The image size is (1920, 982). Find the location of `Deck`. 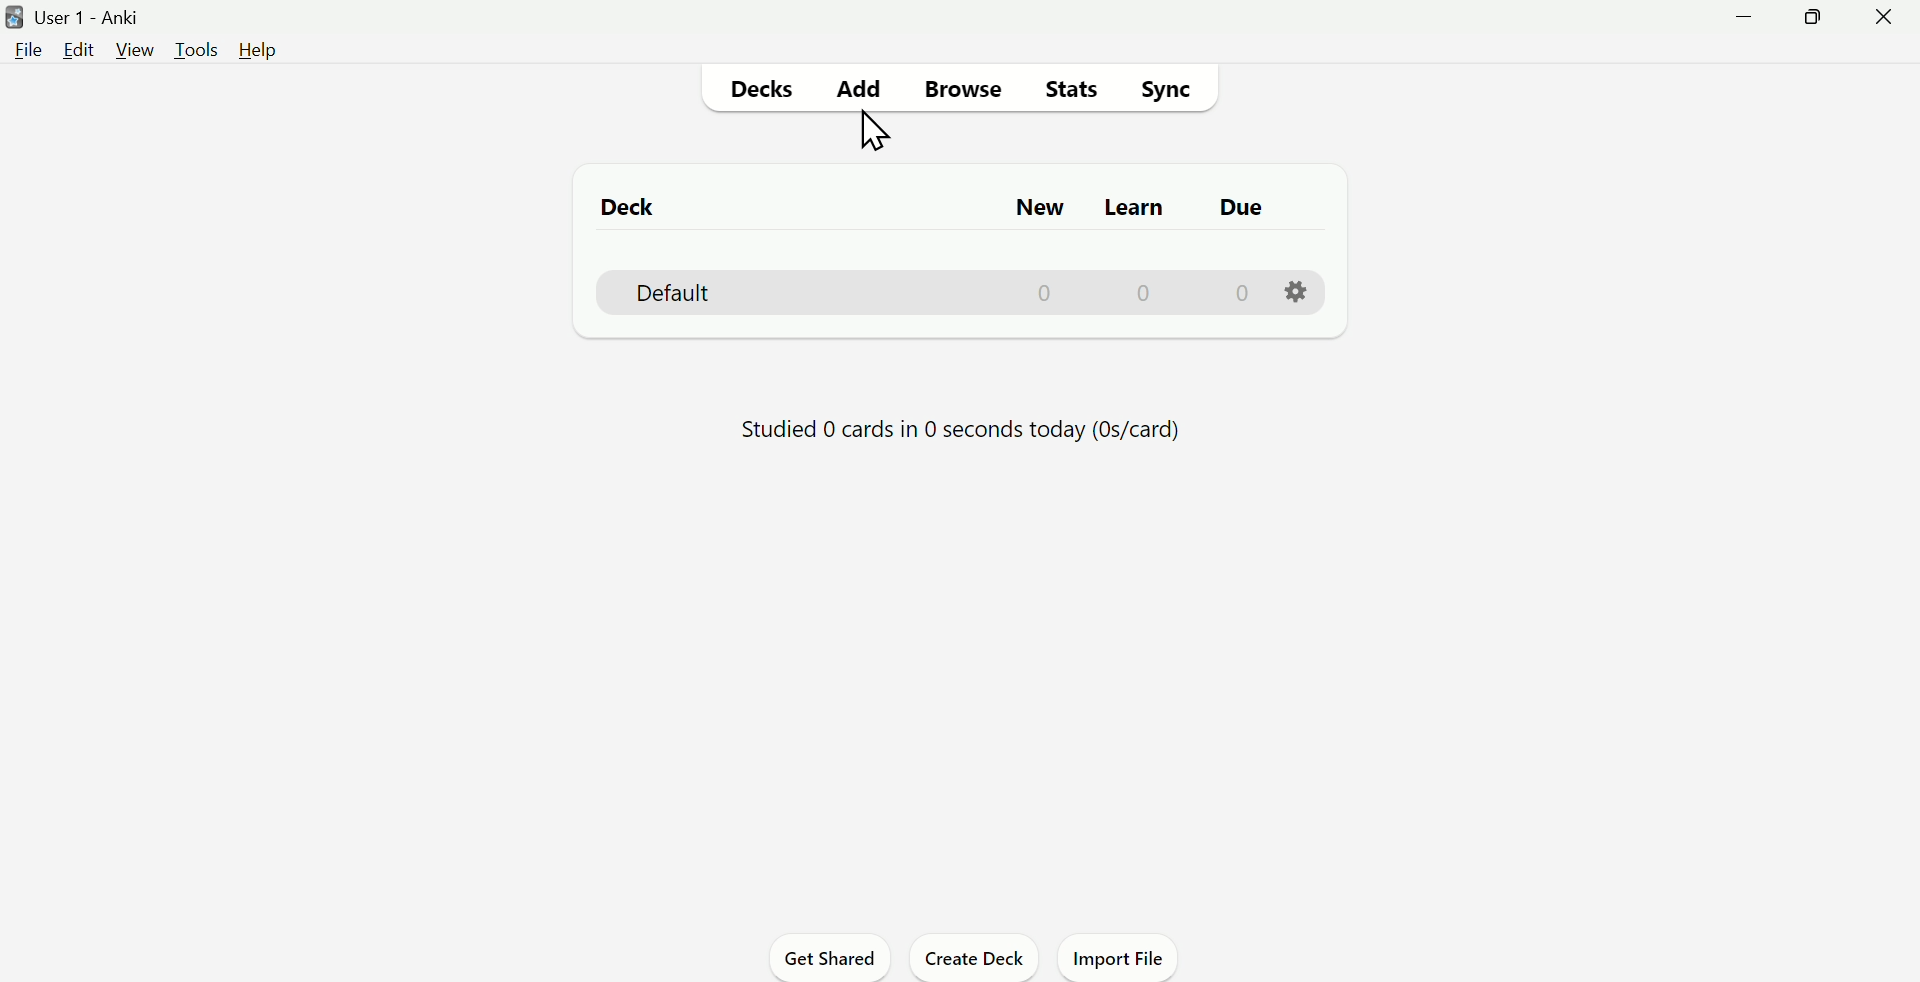

Deck is located at coordinates (630, 206).